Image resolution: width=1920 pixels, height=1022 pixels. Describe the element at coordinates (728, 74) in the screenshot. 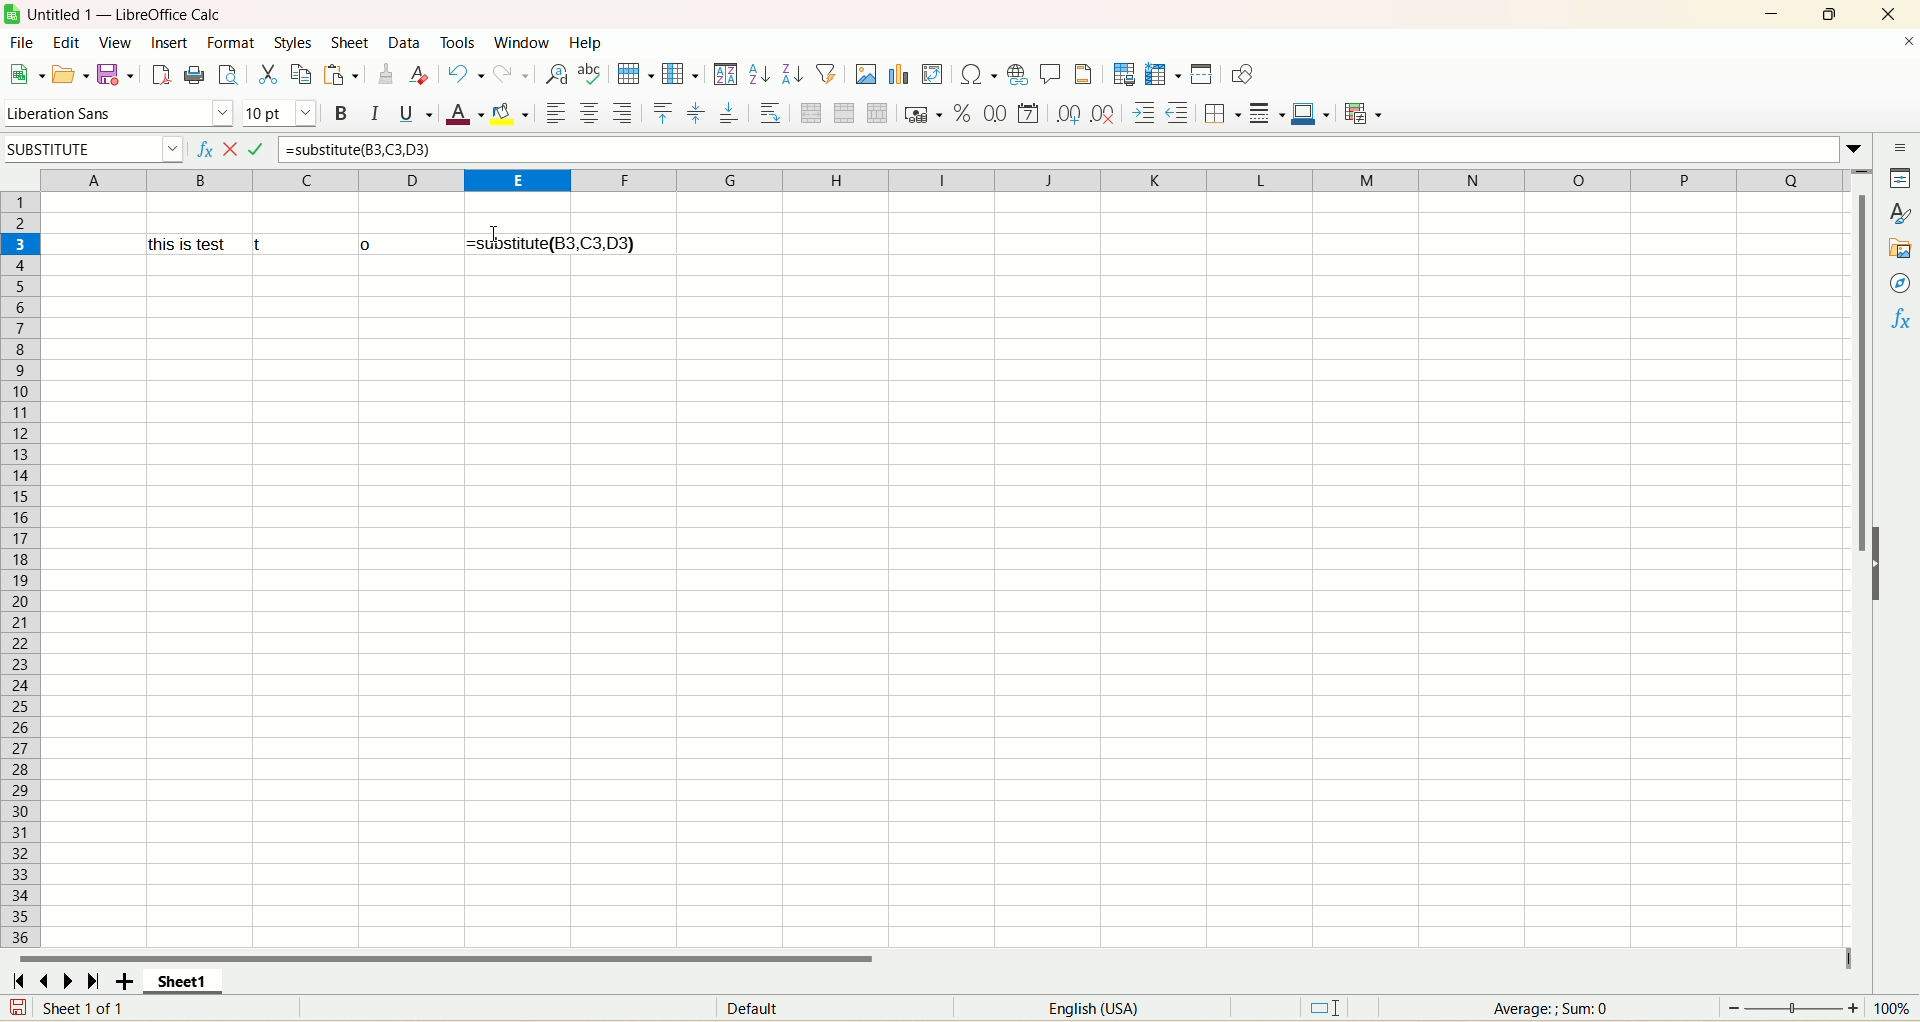

I see `sort` at that location.